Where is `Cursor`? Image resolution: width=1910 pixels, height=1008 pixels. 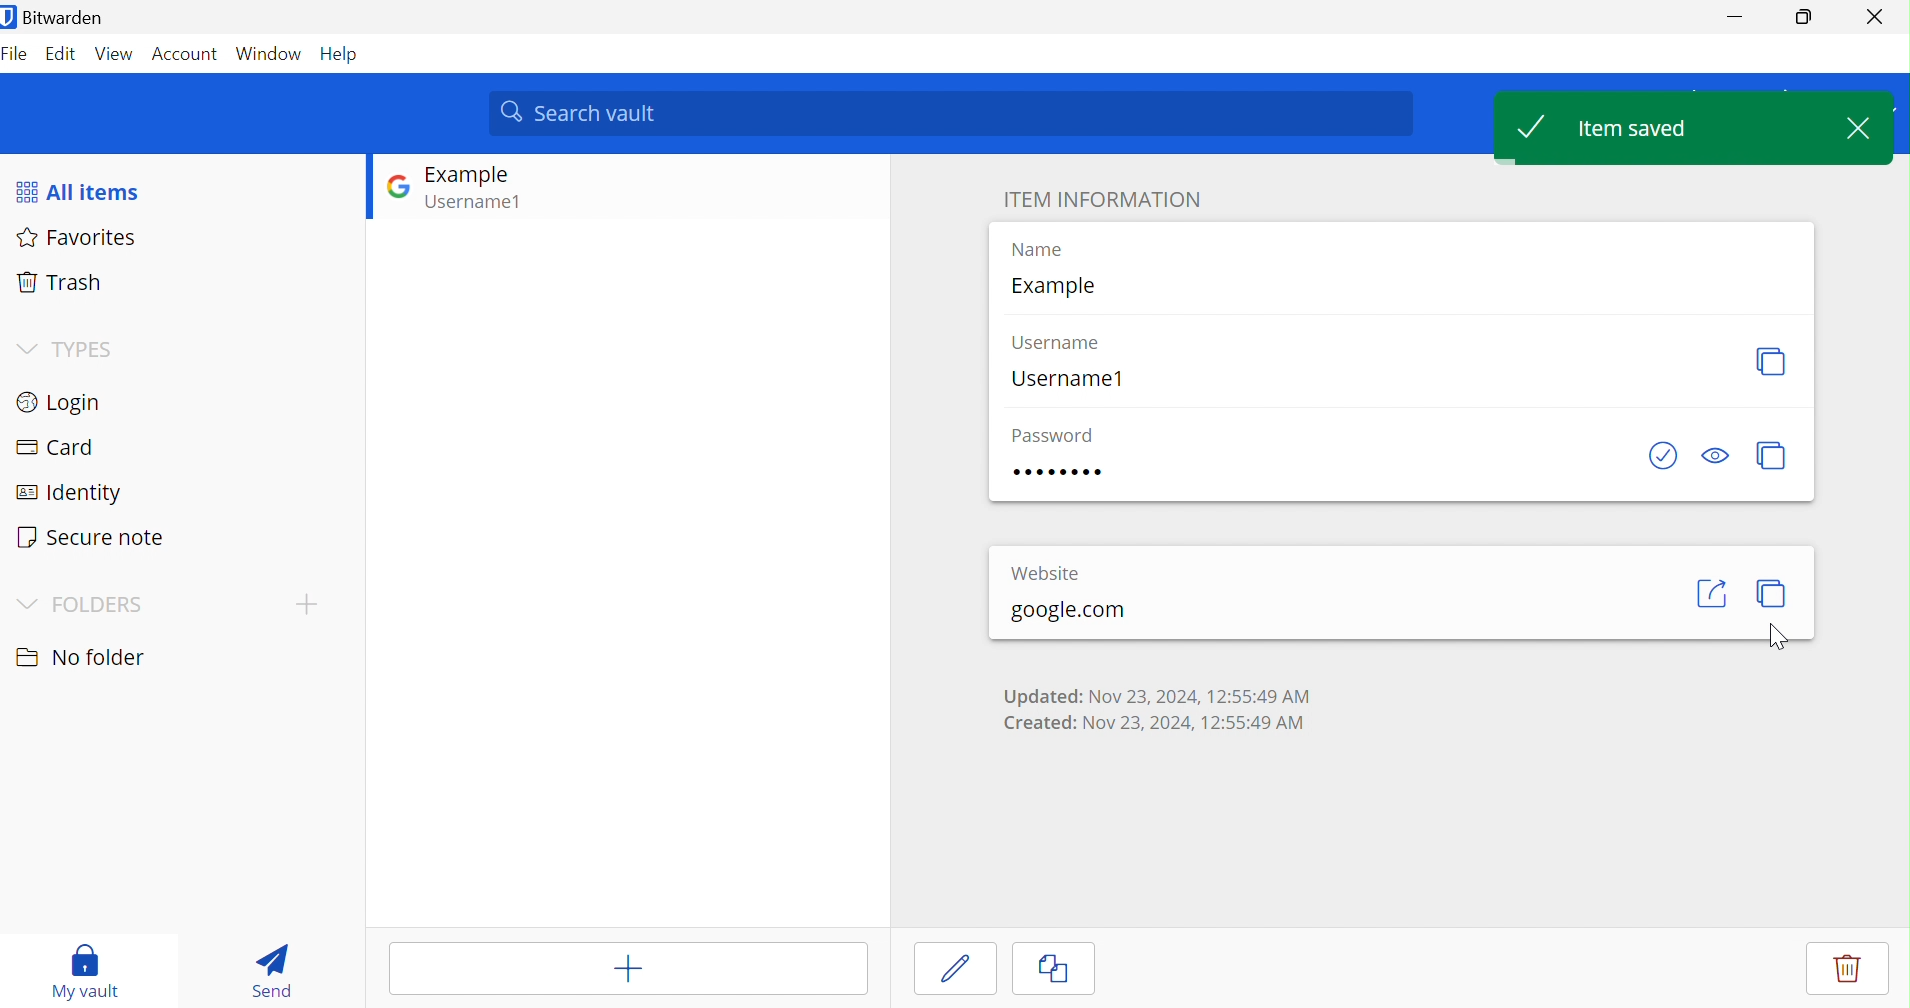 Cursor is located at coordinates (1782, 635).